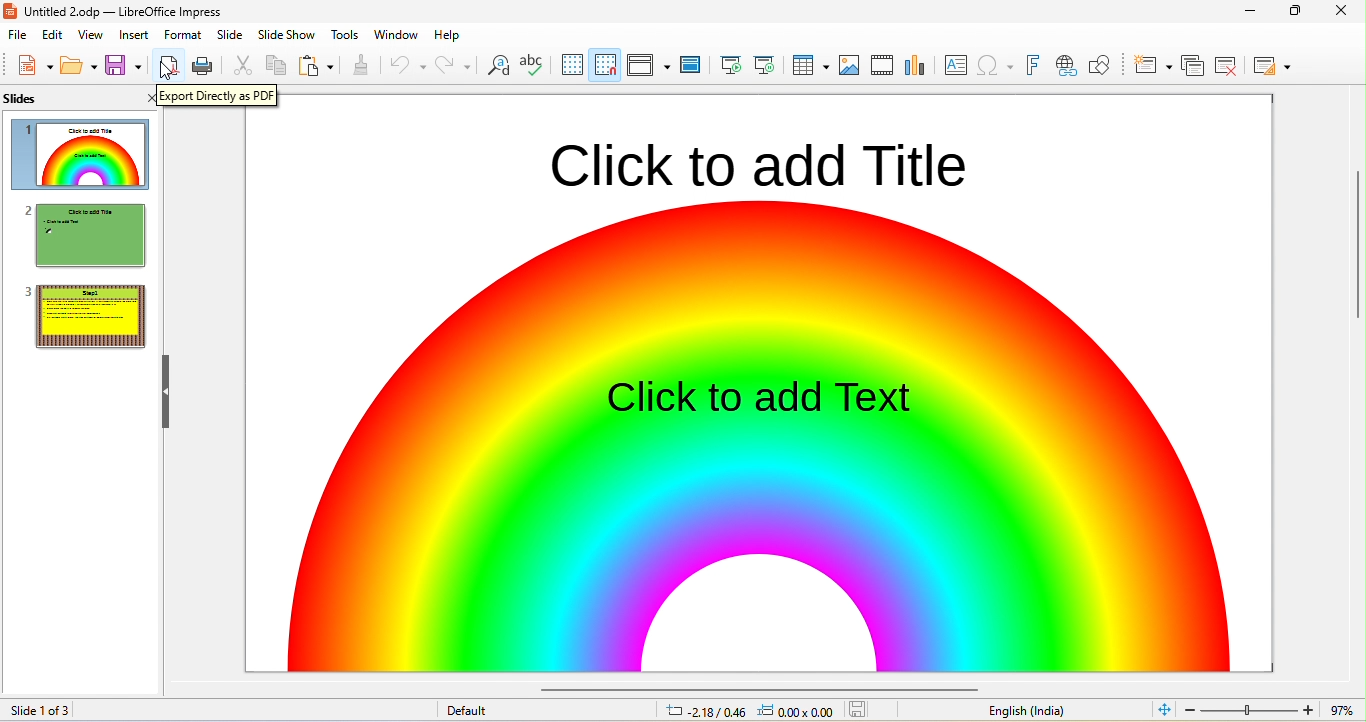 Image resolution: width=1366 pixels, height=722 pixels. I want to click on fit to current window, so click(1164, 708).